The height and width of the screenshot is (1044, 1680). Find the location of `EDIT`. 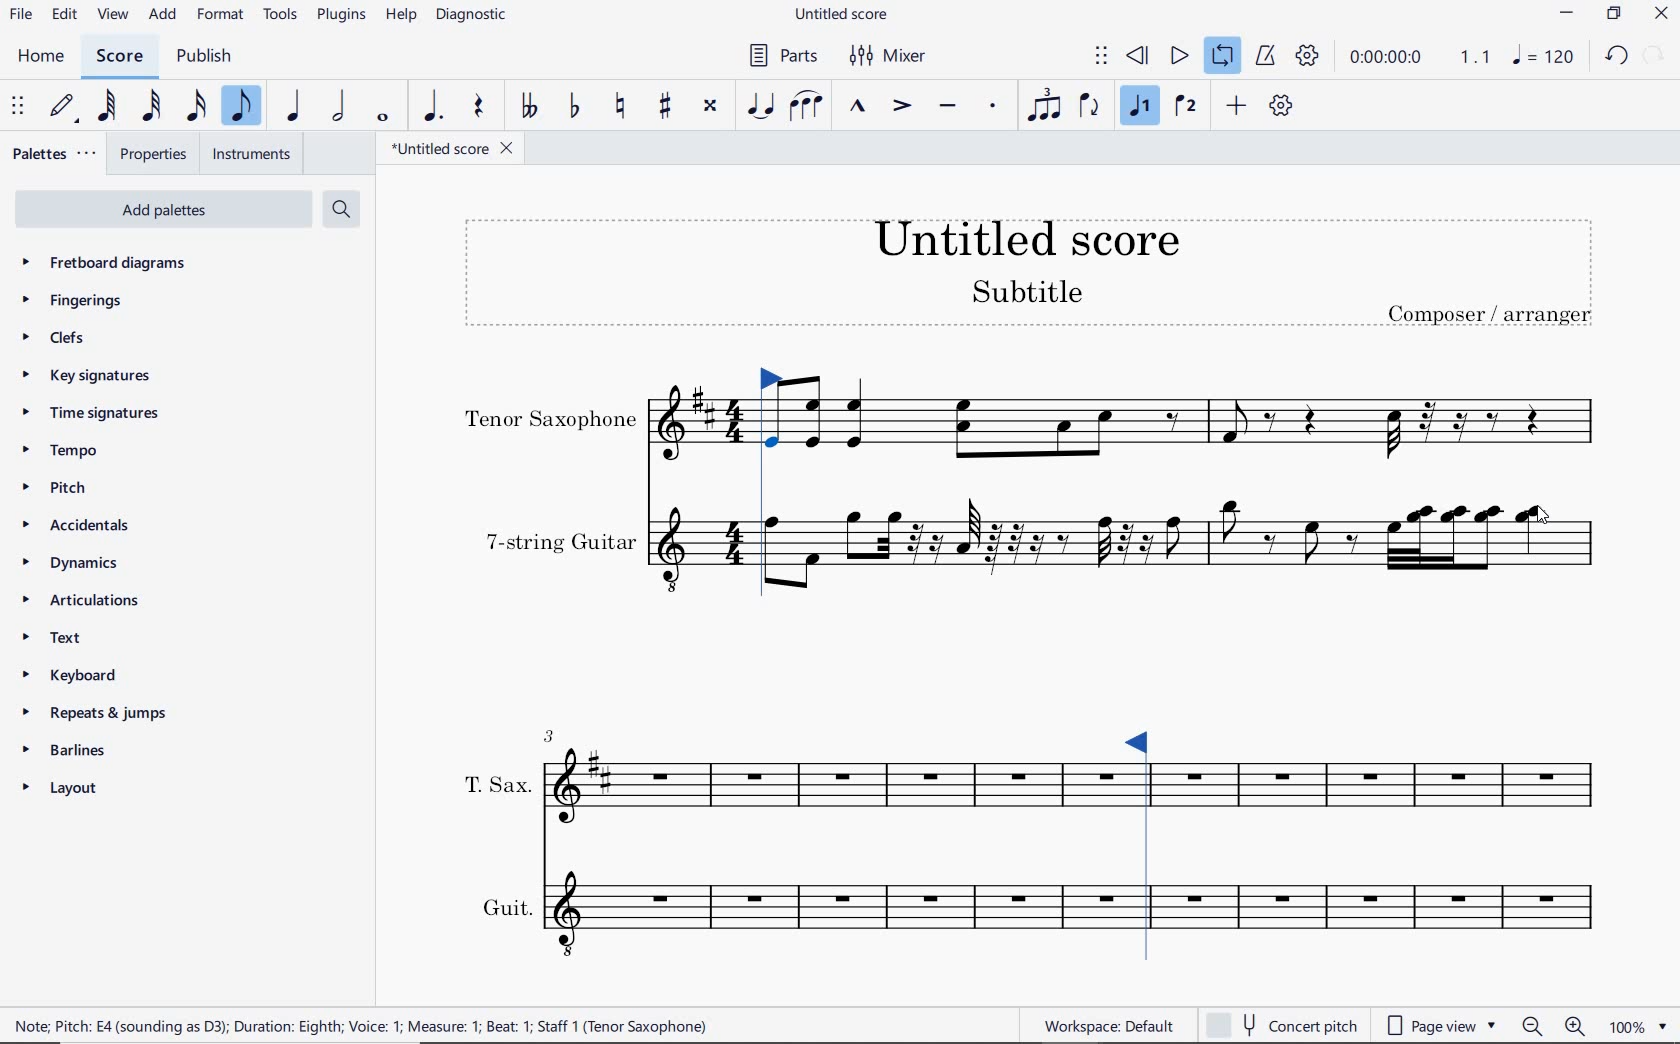

EDIT is located at coordinates (64, 16).